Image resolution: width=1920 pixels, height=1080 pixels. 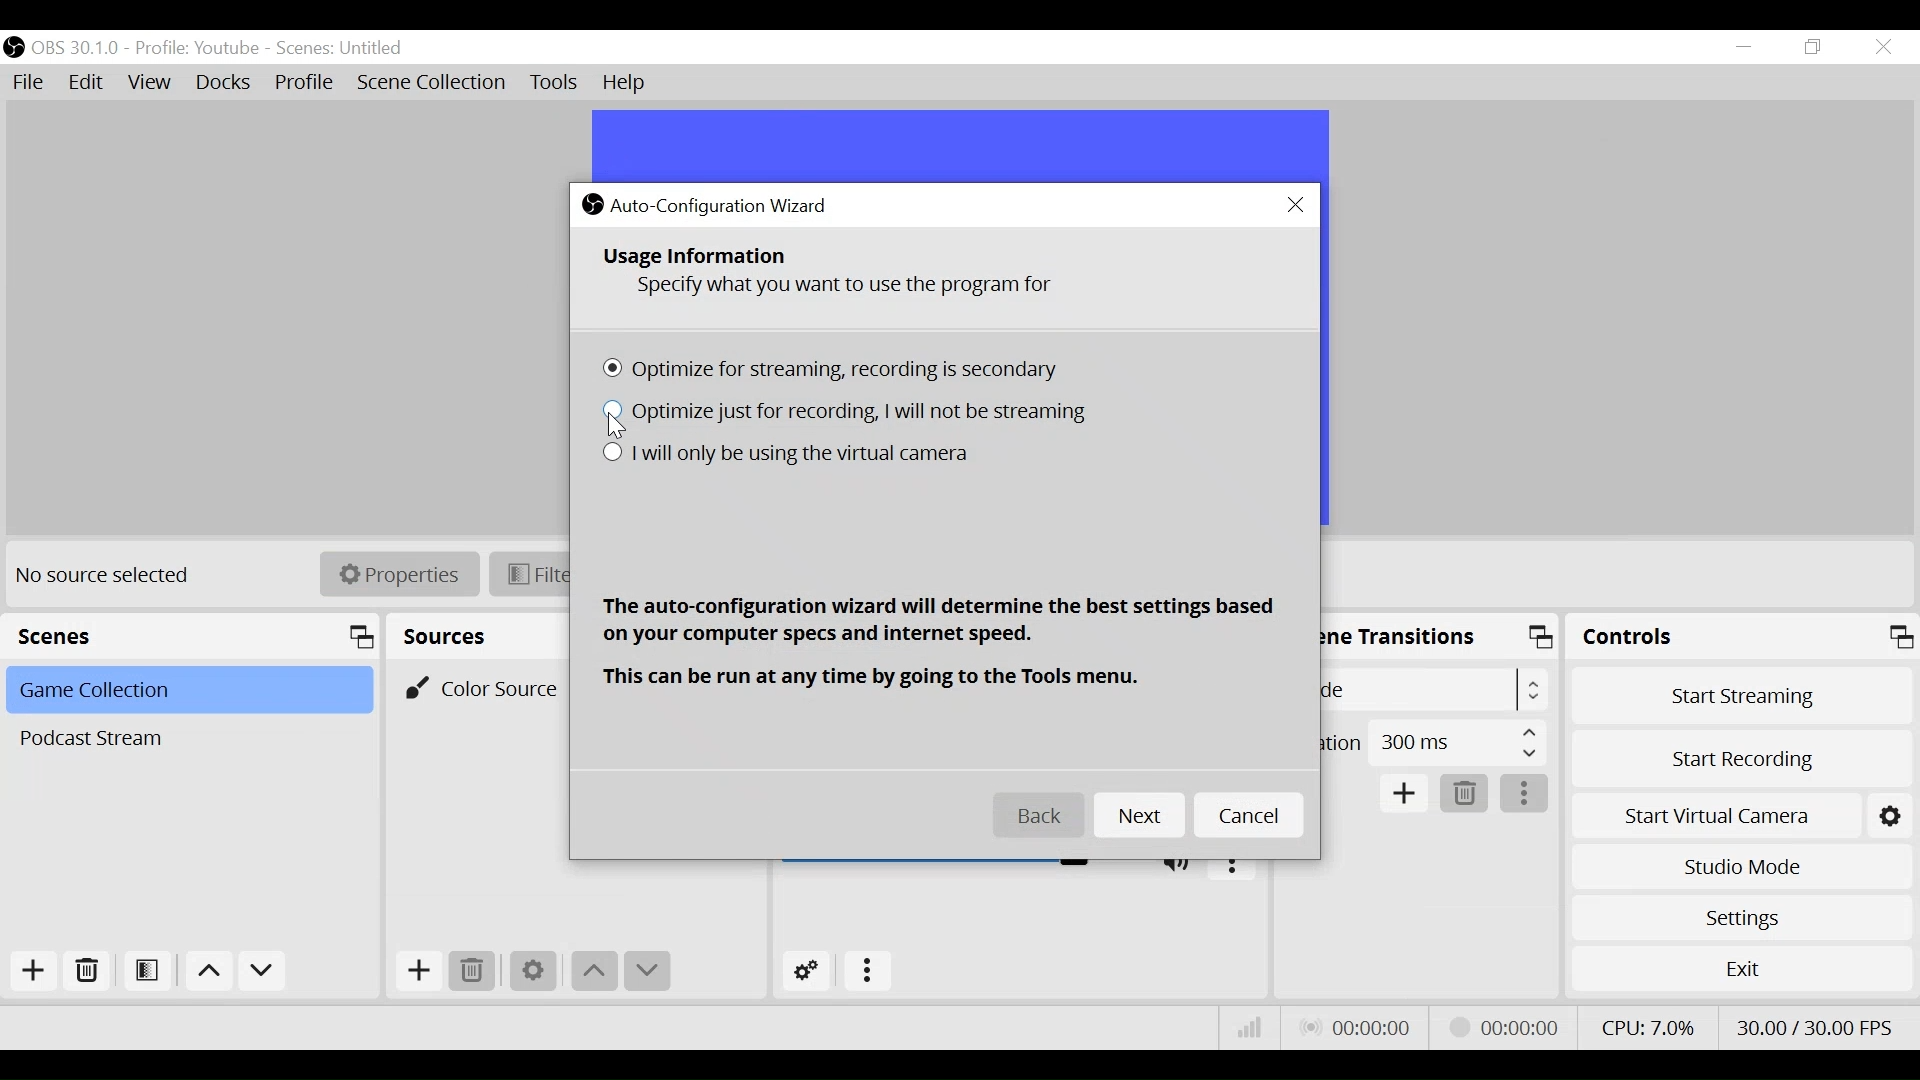 What do you see at coordinates (1811, 47) in the screenshot?
I see `Restore` at bounding box center [1811, 47].